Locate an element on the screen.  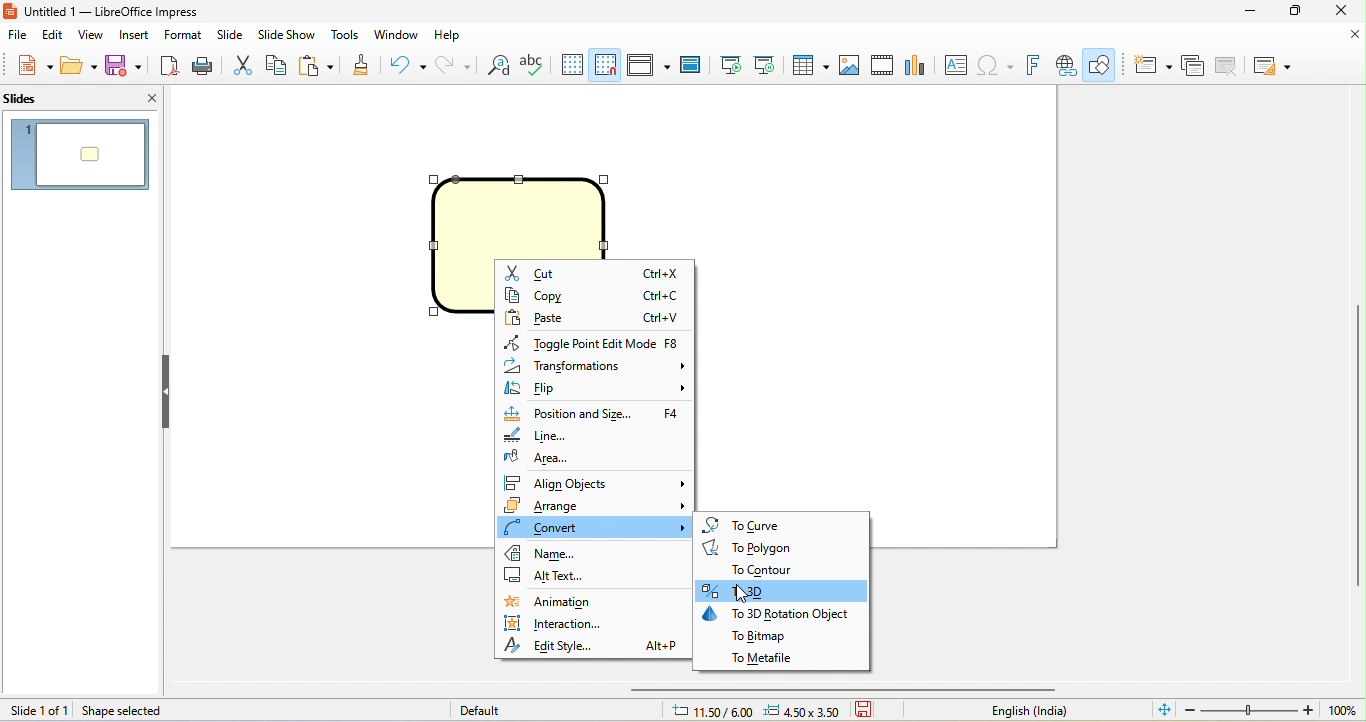
view is located at coordinates (97, 34).